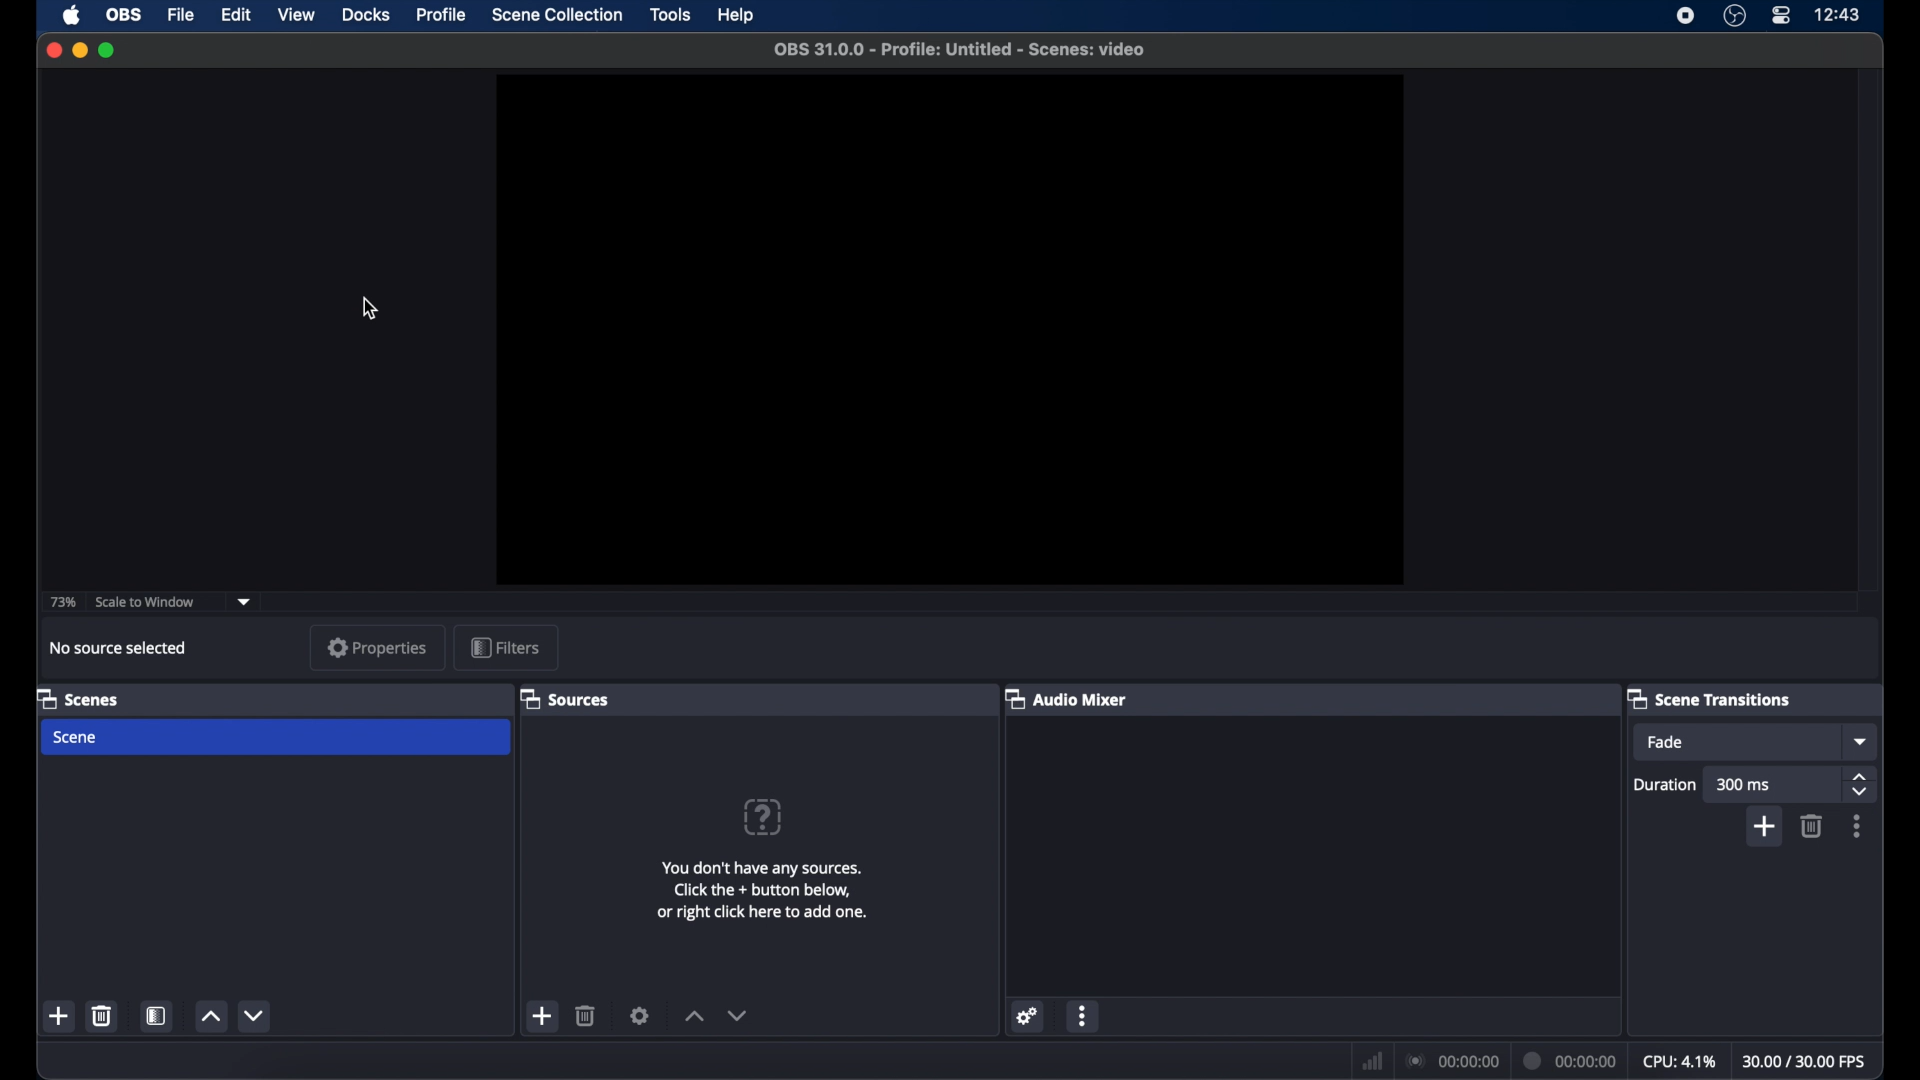 The width and height of the screenshot is (1920, 1080). Describe the element at coordinates (442, 15) in the screenshot. I see `profile` at that location.